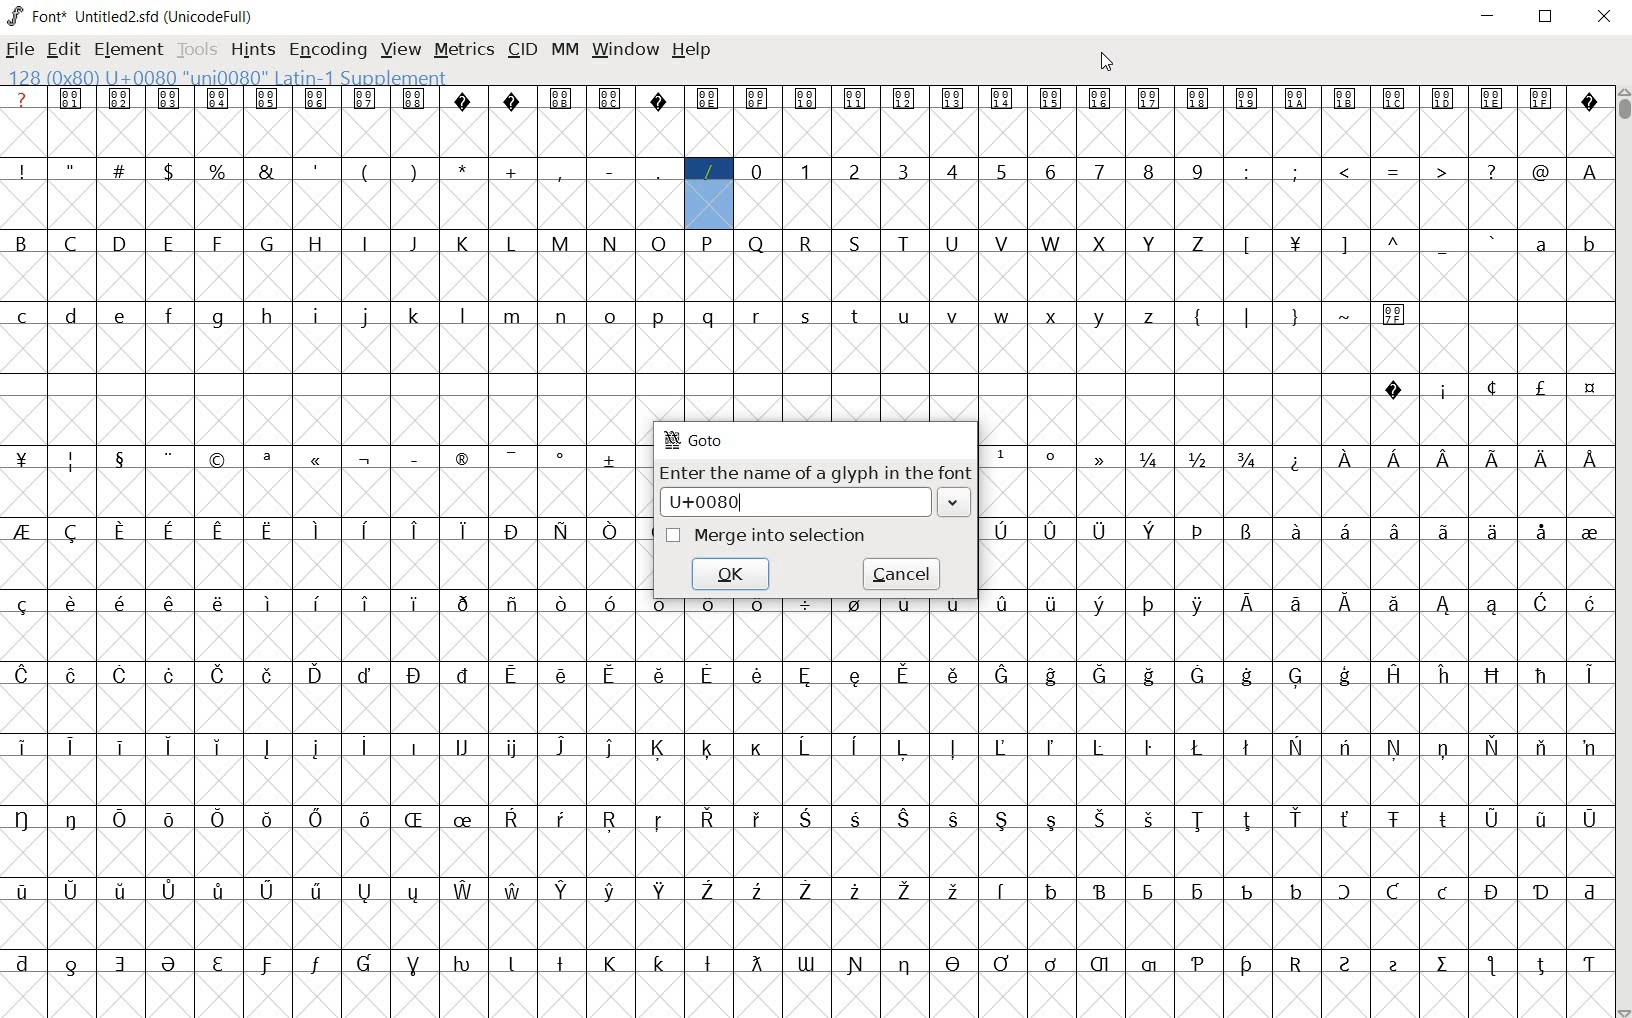 The height and width of the screenshot is (1018, 1632). What do you see at coordinates (805, 964) in the screenshot?
I see `glyph` at bounding box center [805, 964].